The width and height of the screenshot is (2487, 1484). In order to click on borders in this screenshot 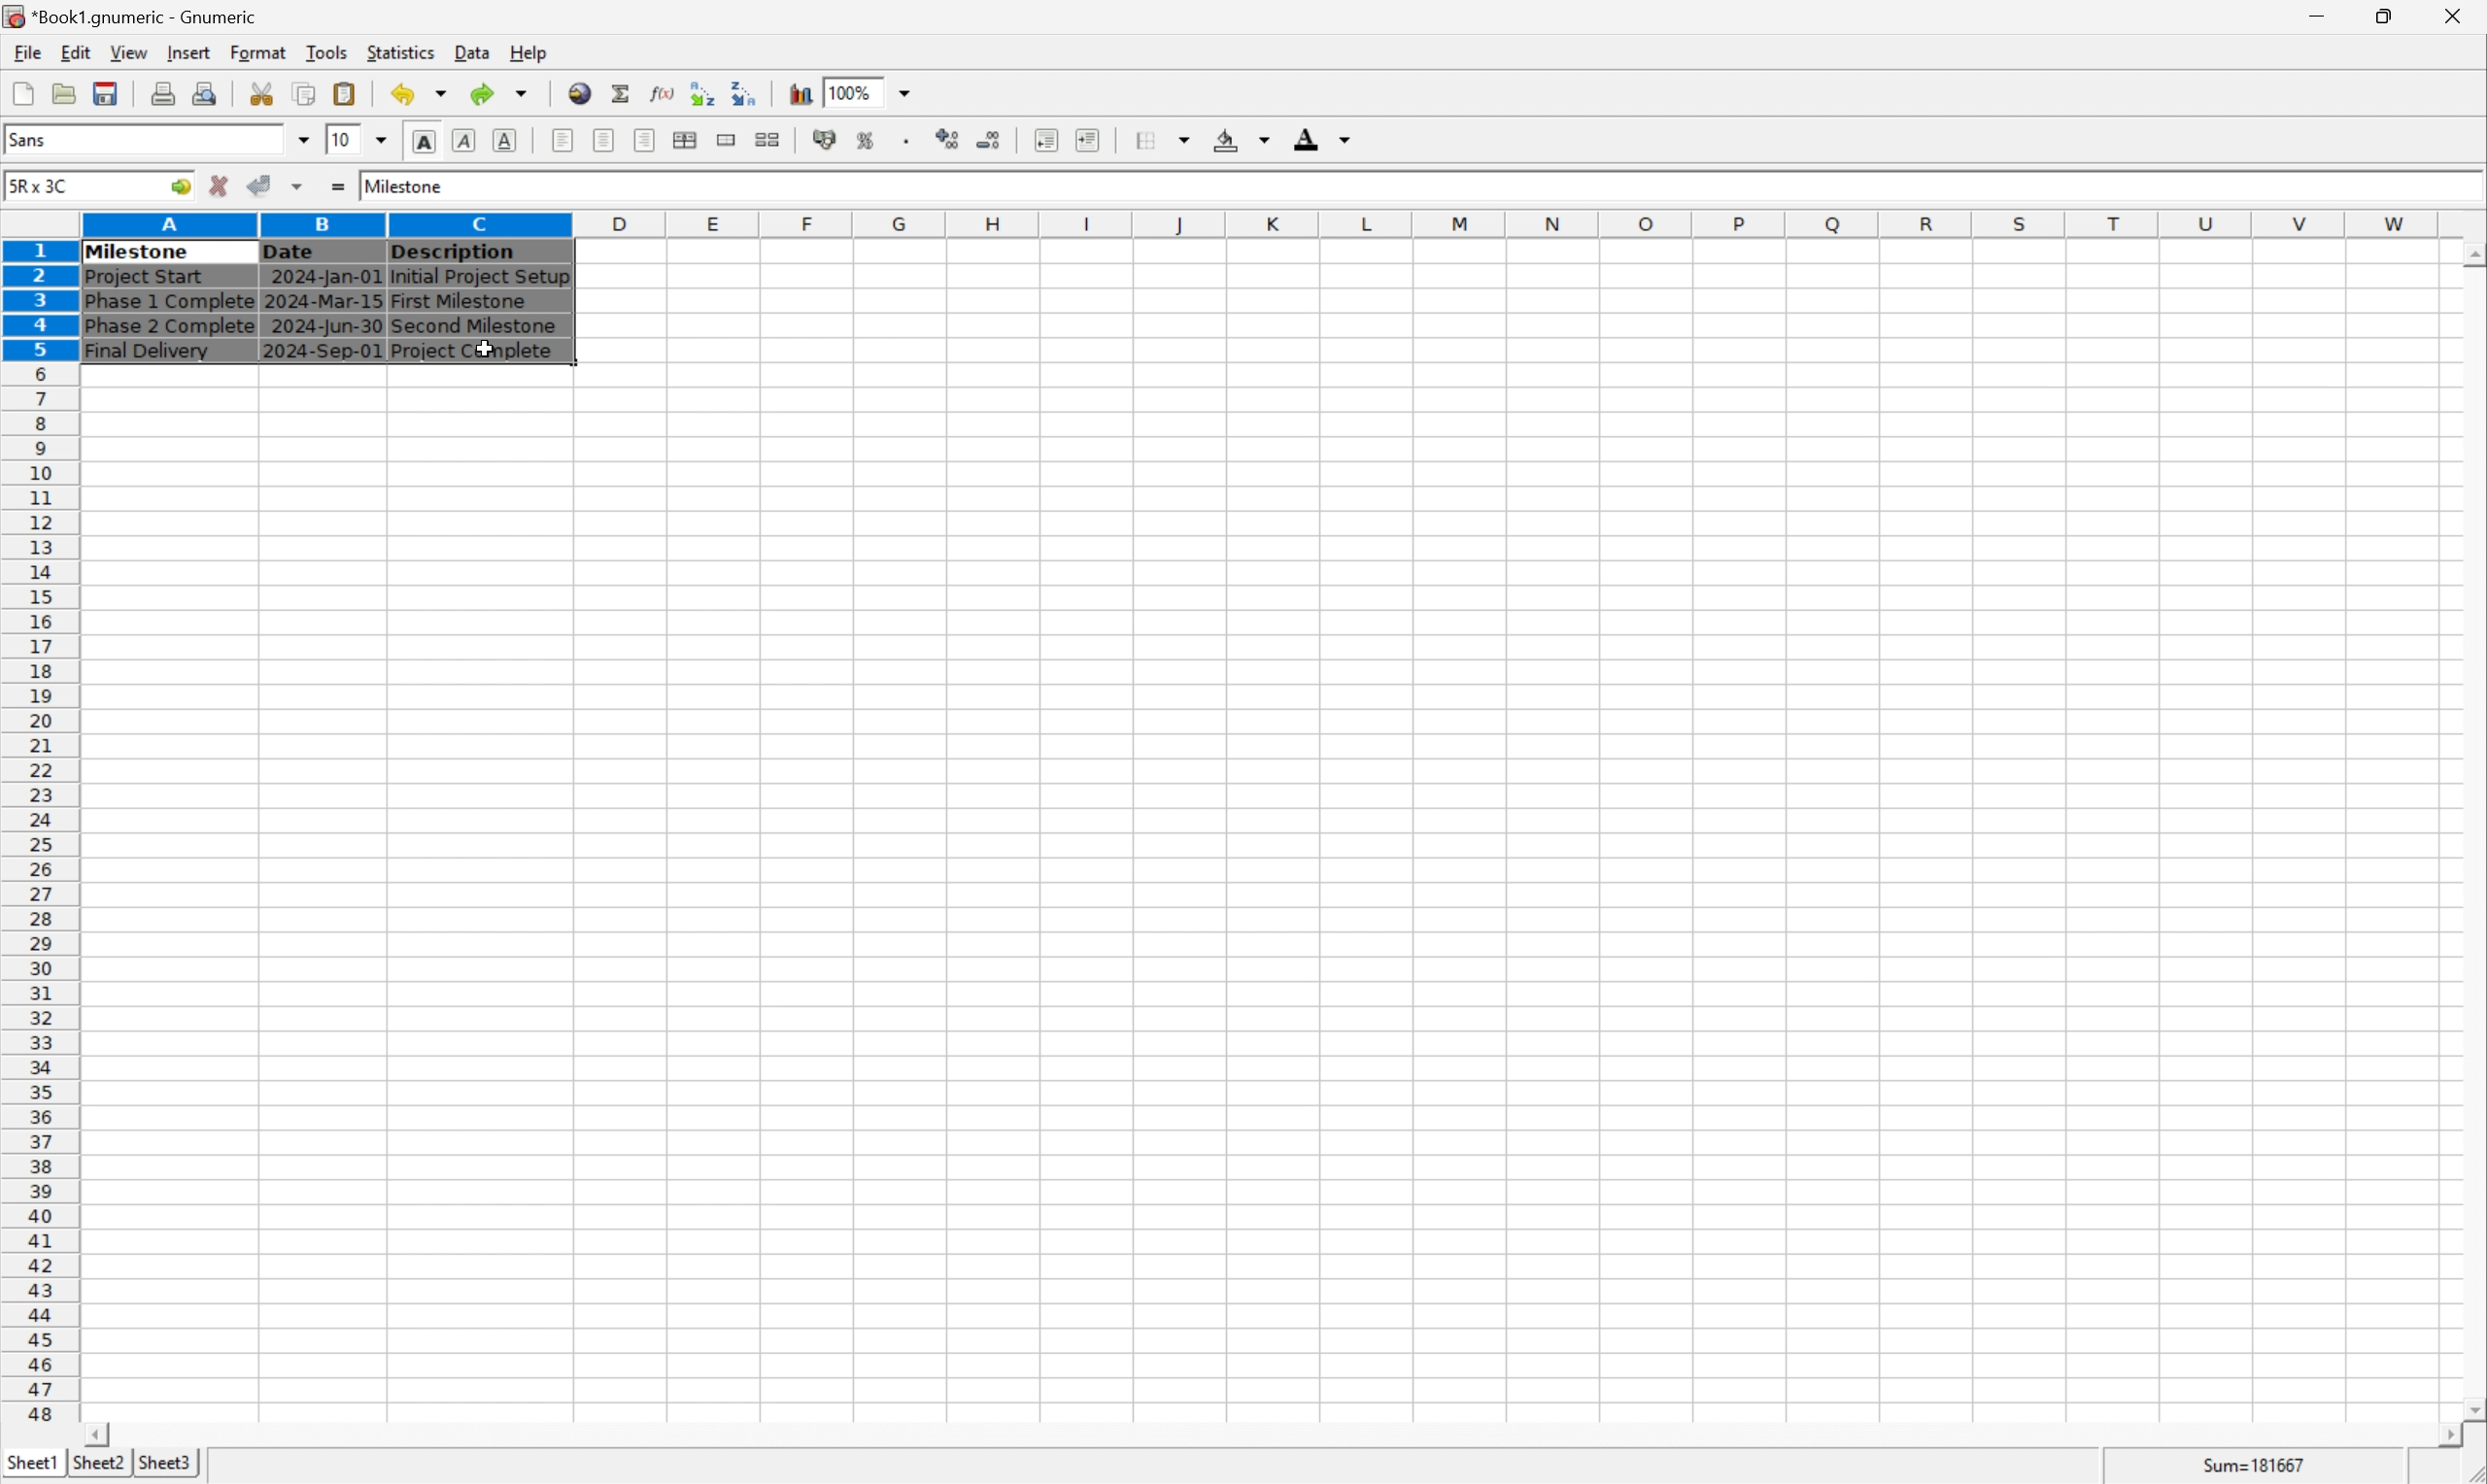, I will do `click(1171, 139)`.